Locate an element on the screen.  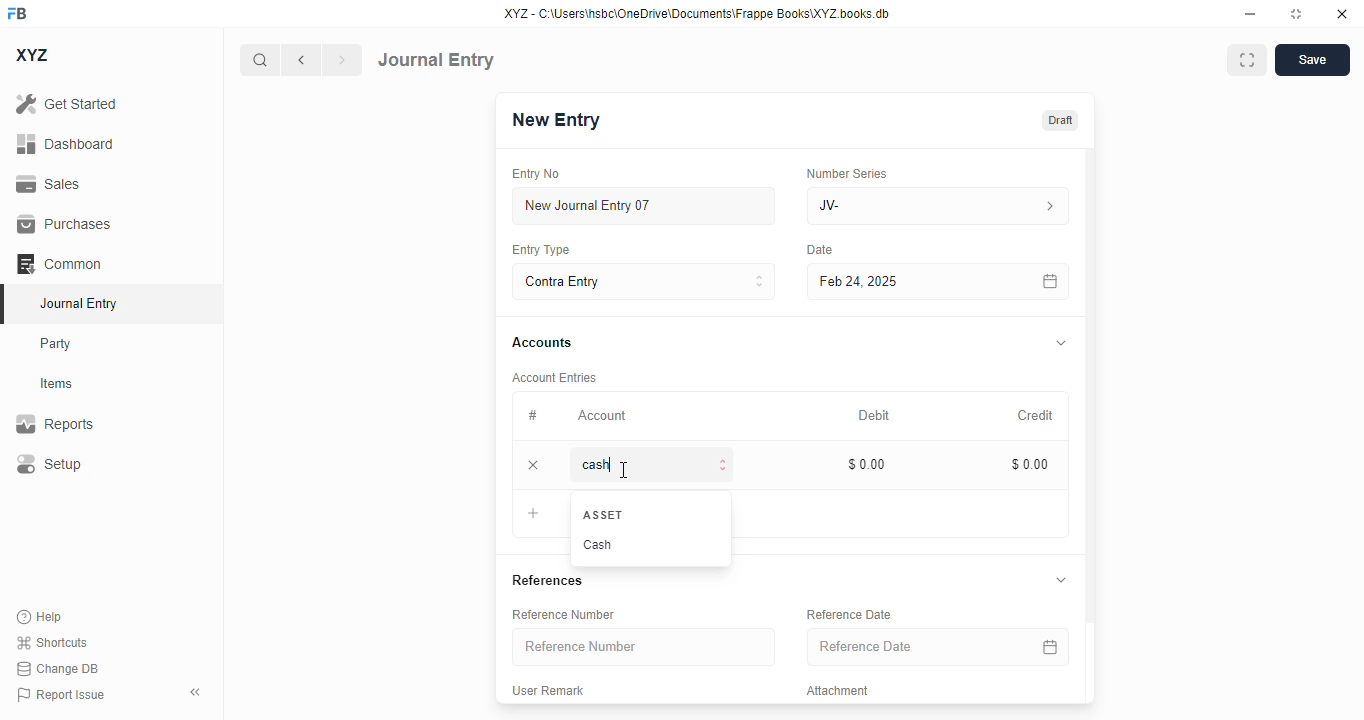
toggle expand/collapse is located at coordinates (1062, 342).